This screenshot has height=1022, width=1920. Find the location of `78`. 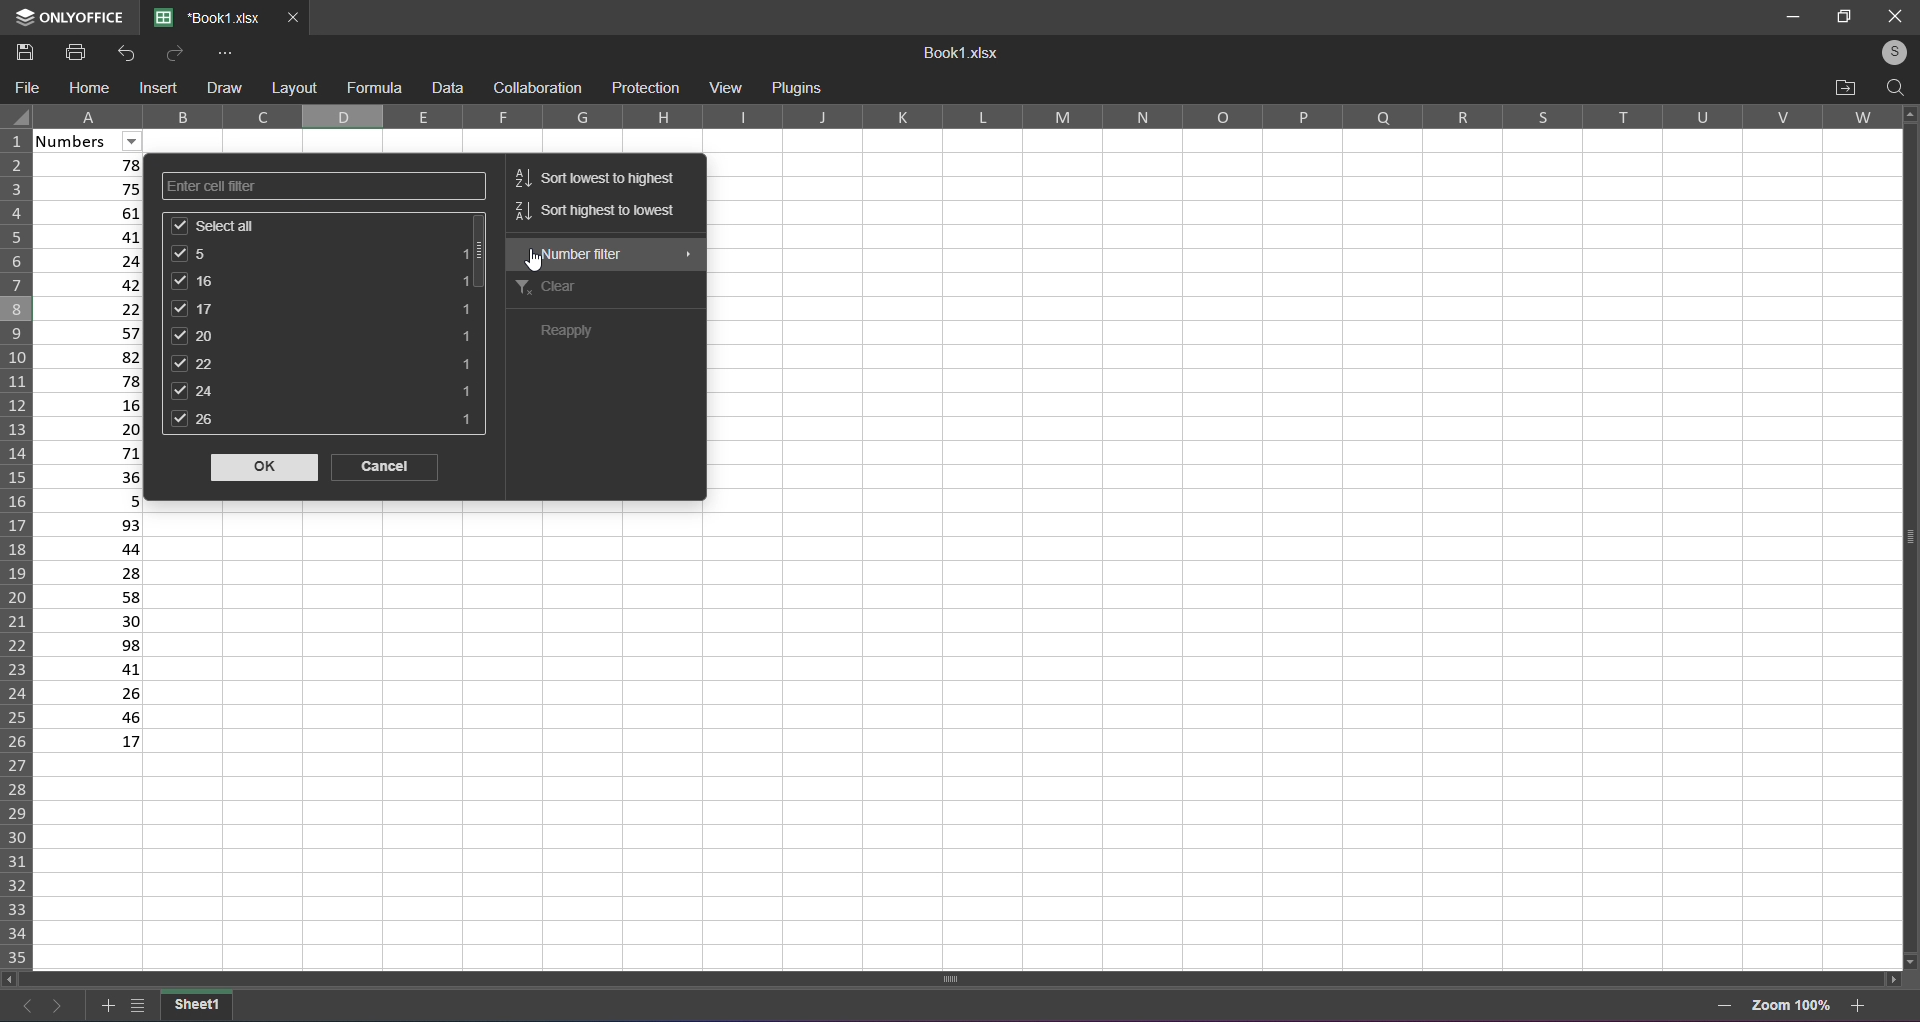

78 is located at coordinates (94, 379).